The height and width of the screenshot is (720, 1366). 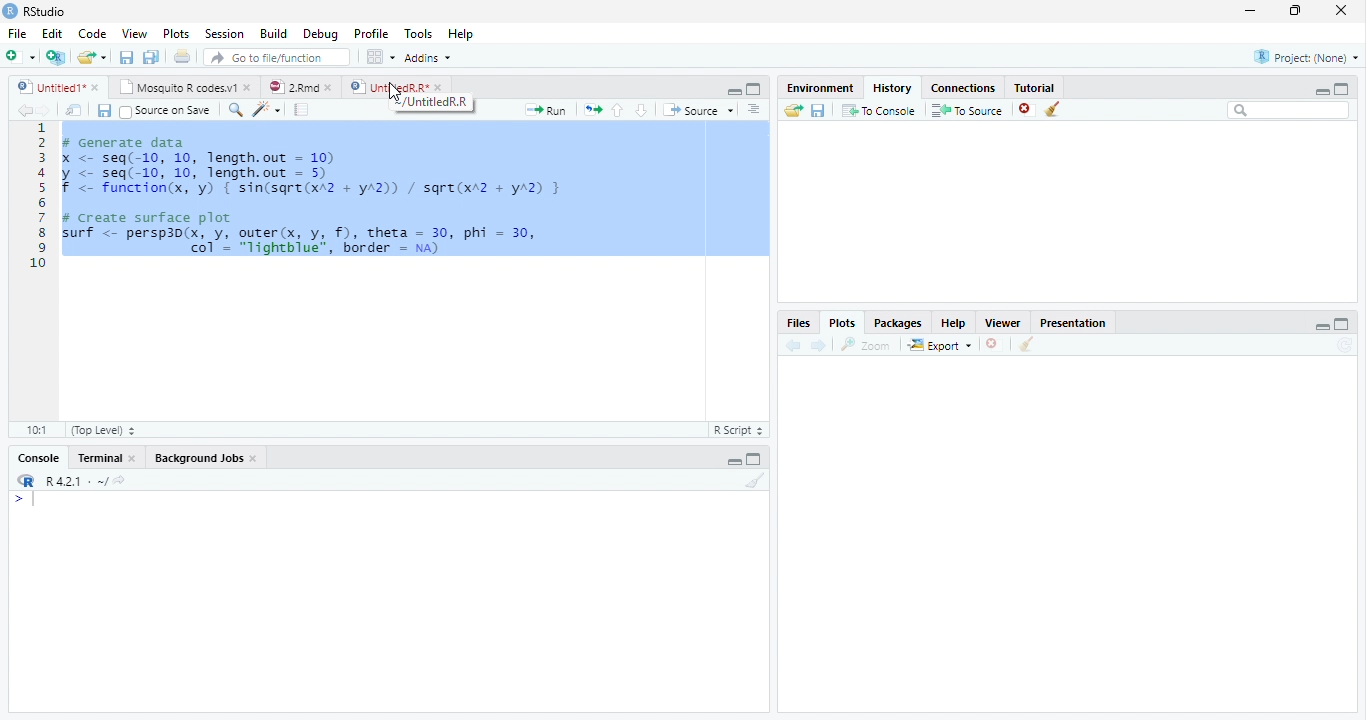 I want to click on Project: (None), so click(x=1306, y=57).